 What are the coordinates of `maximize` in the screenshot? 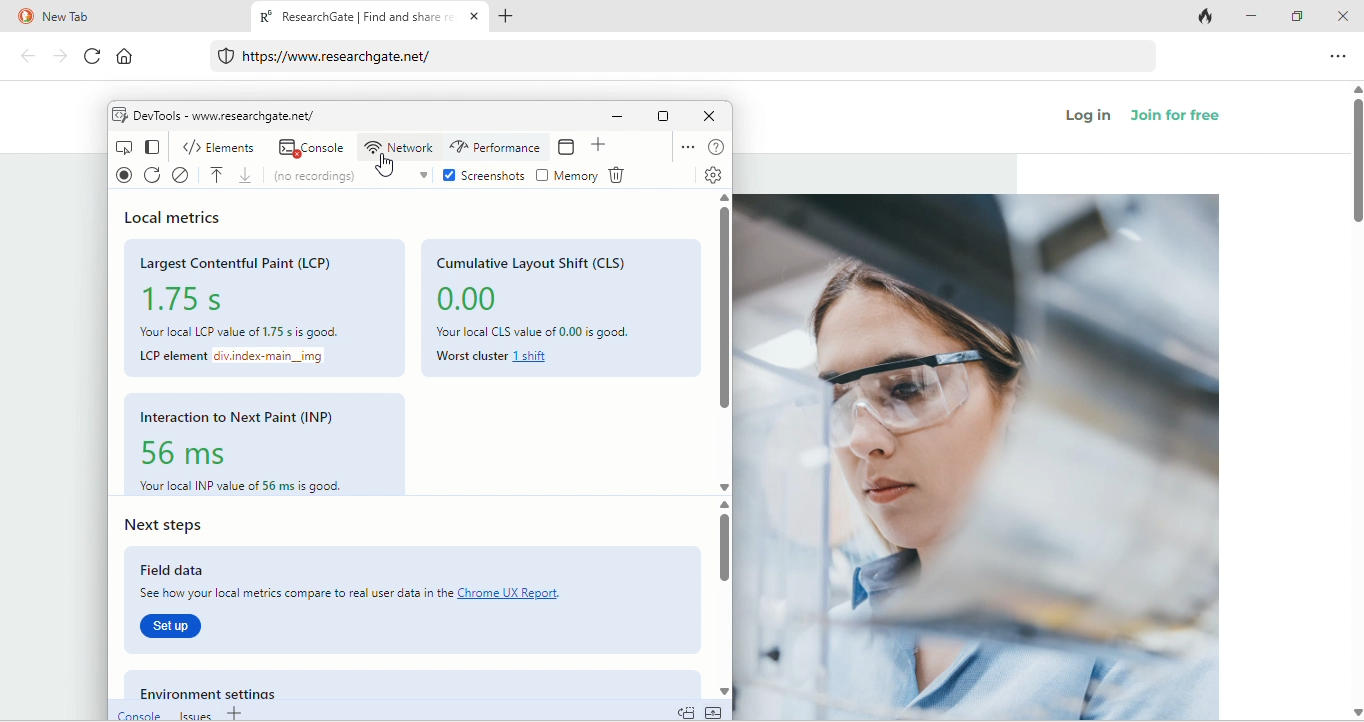 It's located at (663, 116).